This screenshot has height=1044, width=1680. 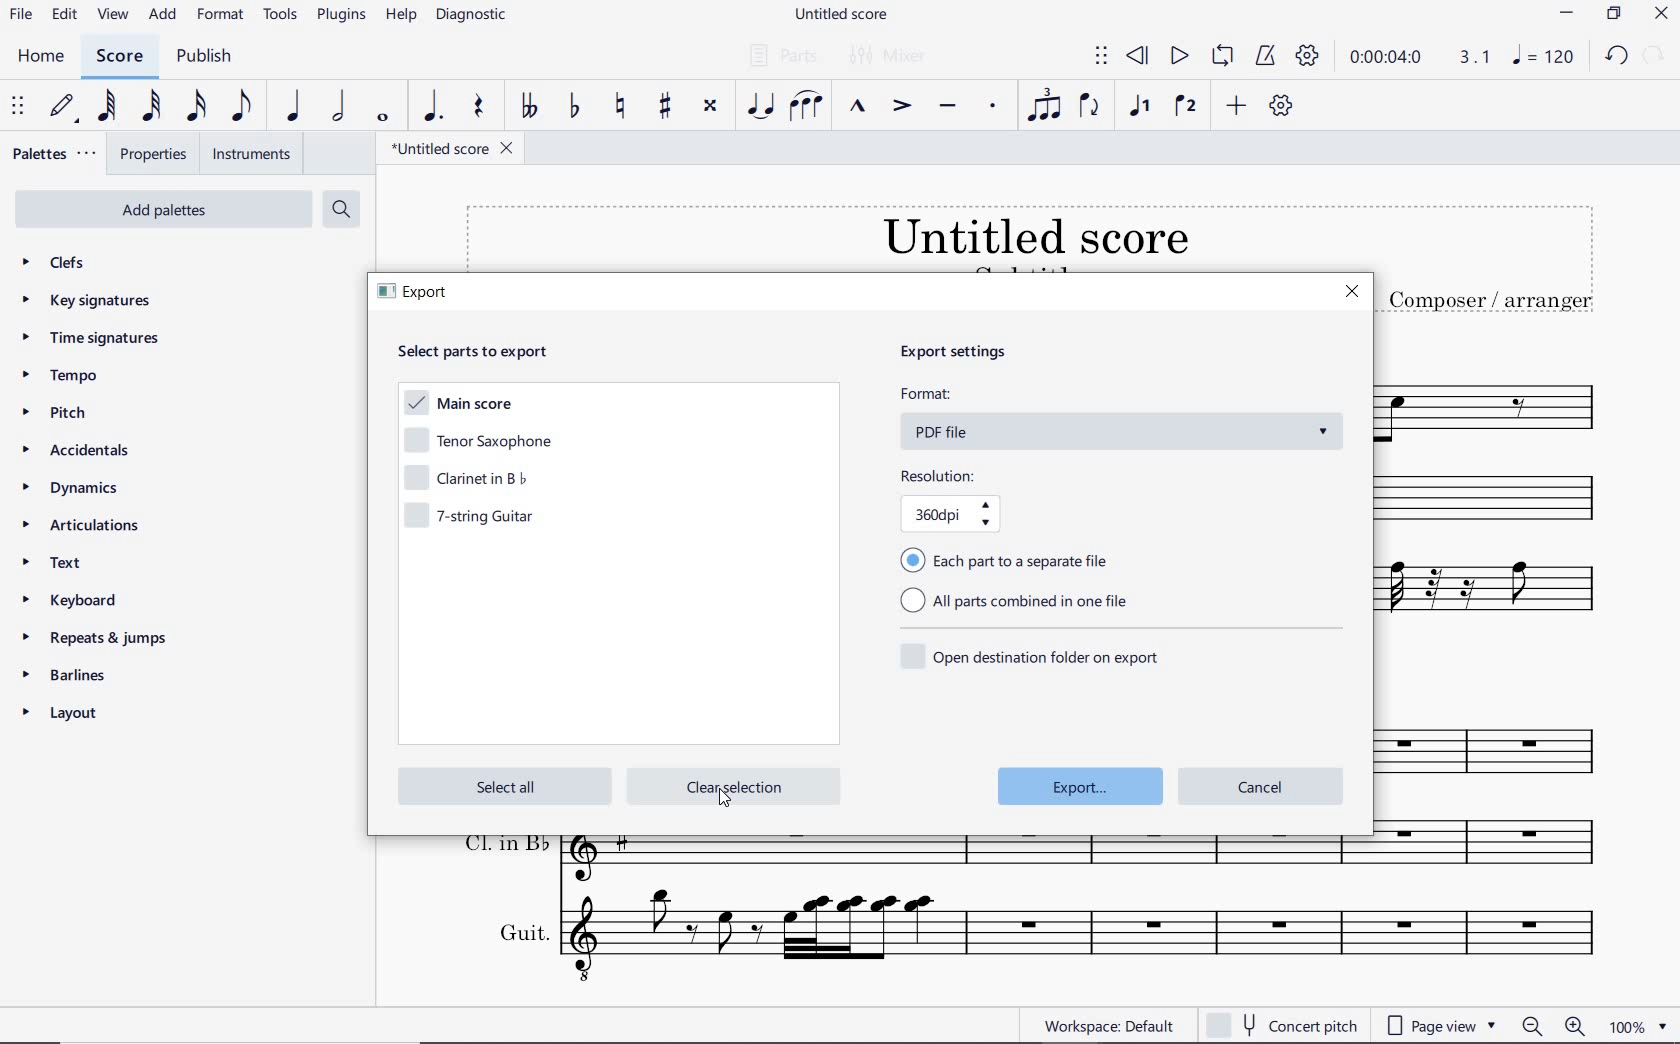 What do you see at coordinates (1032, 654) in the screenshot?
I see `open destination folder on export` at bounding box center [1032, 654].